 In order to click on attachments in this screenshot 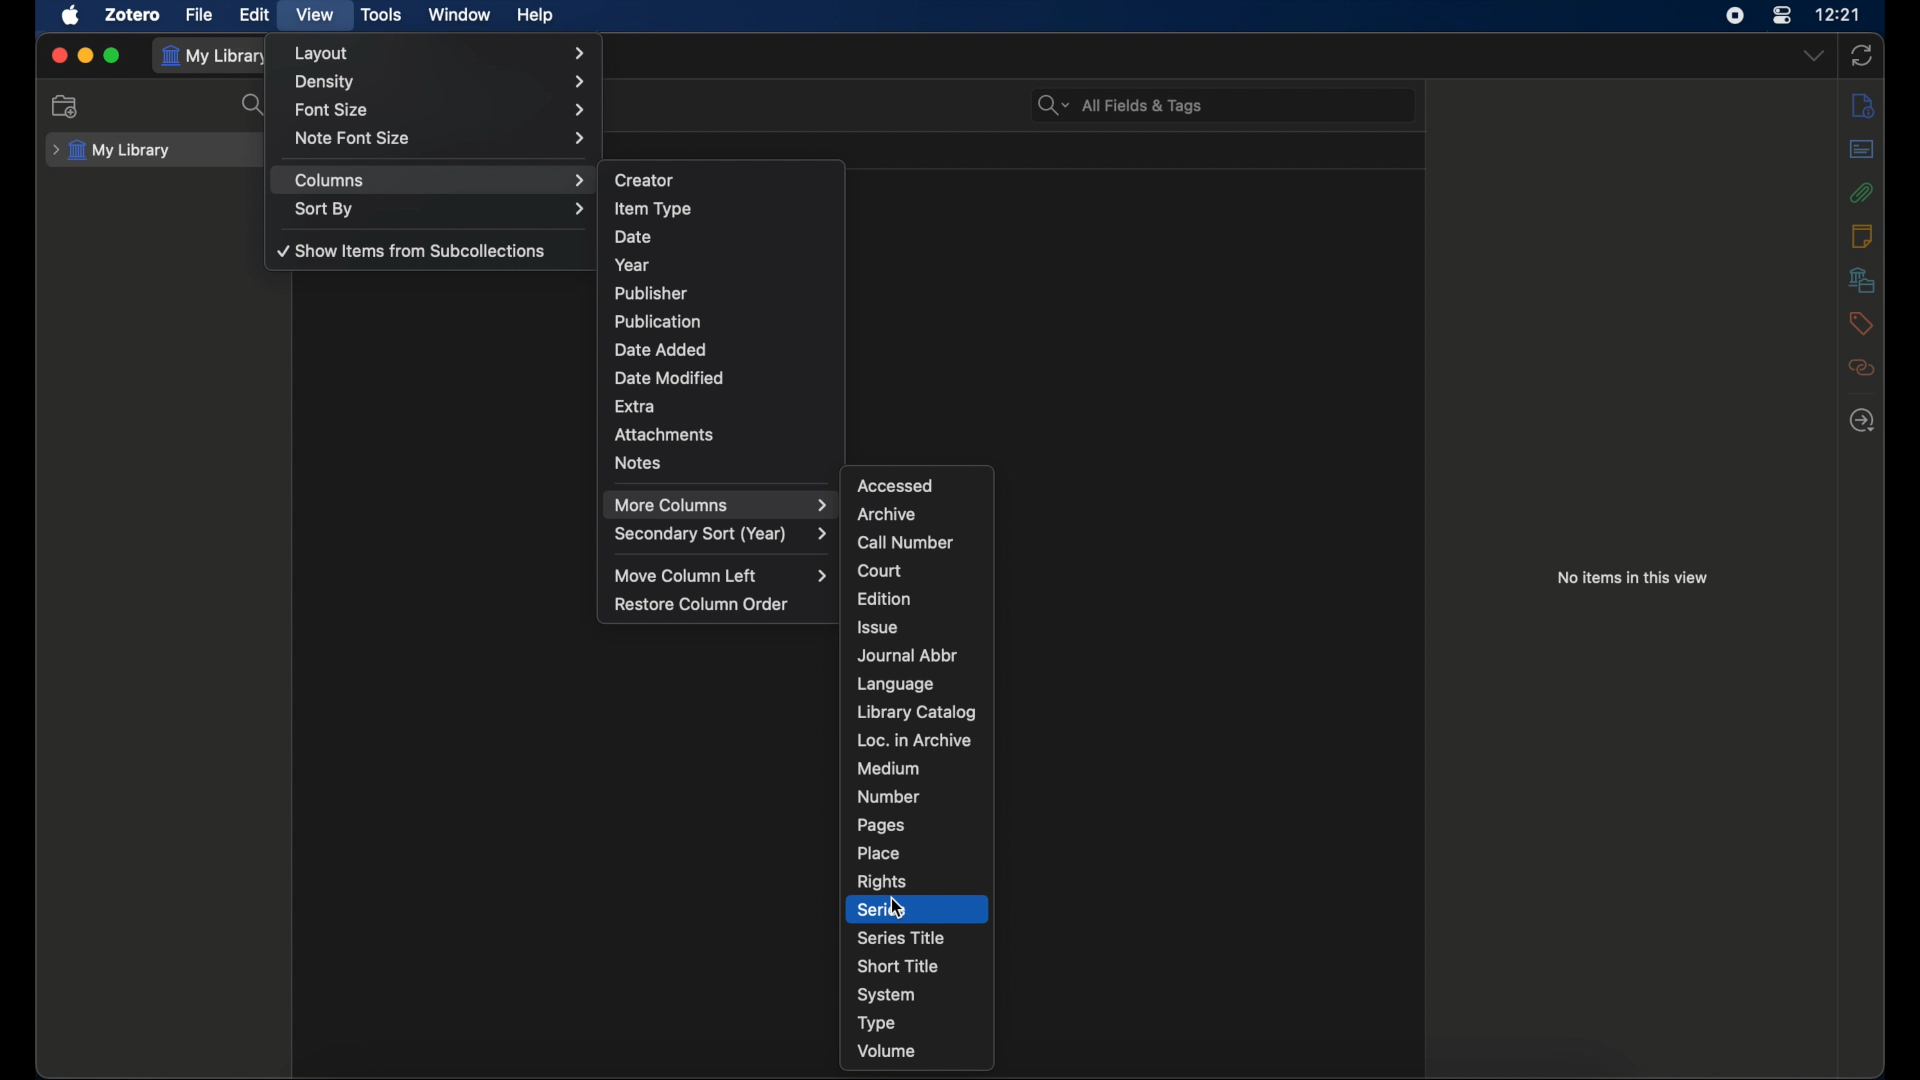, I will do `click(1861, 192)`.